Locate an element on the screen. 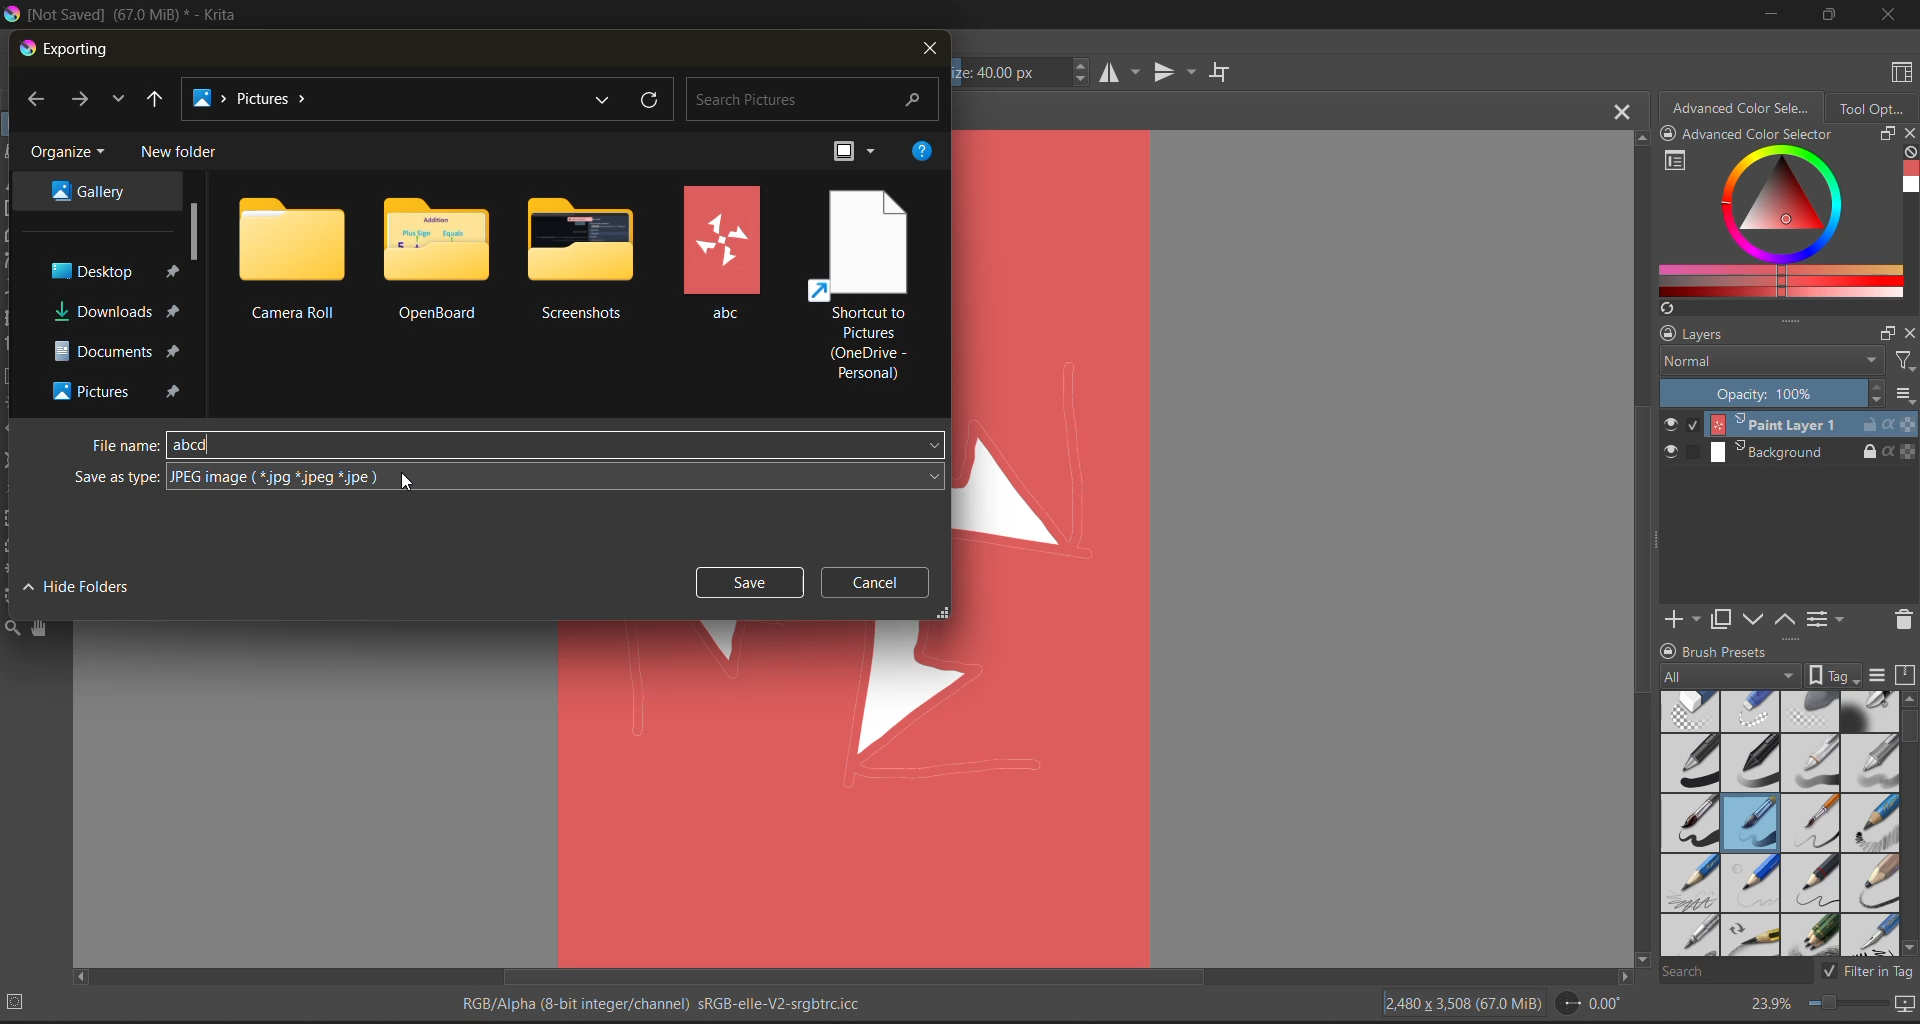  tool options is located at coordinates (1874, 112).